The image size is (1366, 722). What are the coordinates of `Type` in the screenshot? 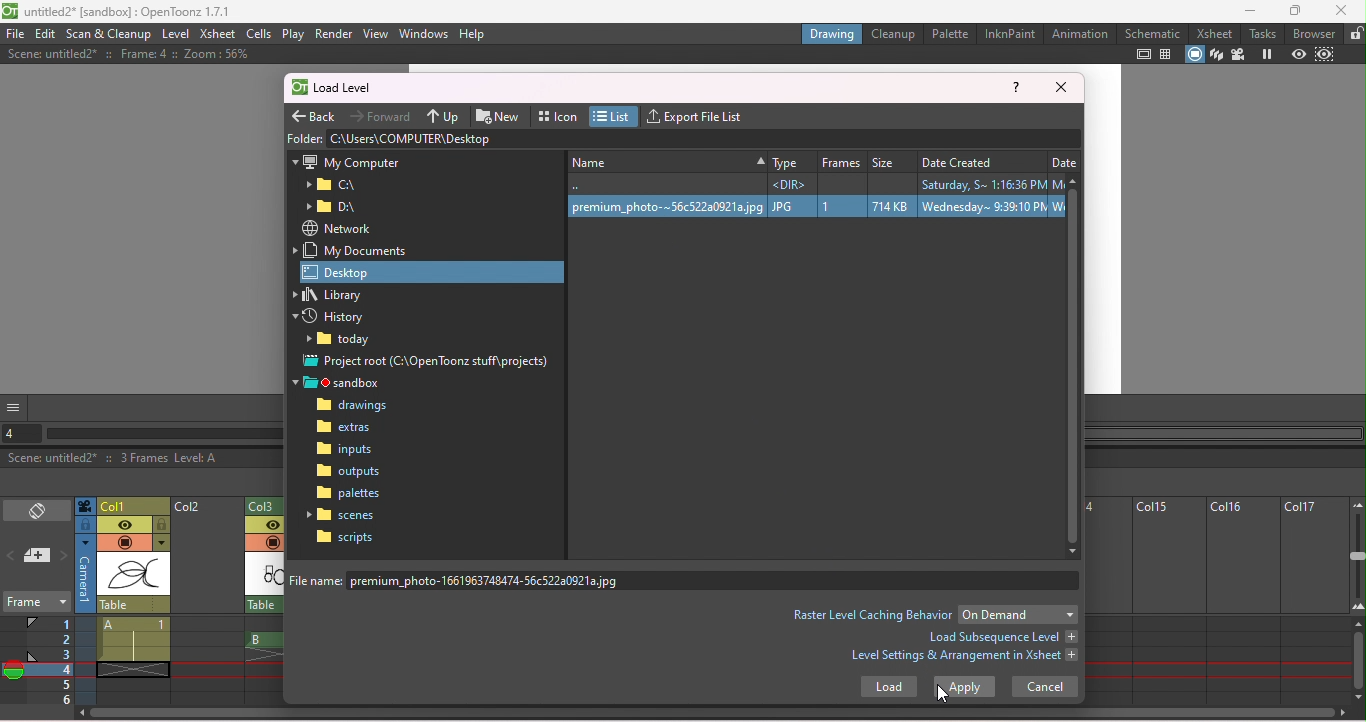 It's located at (790, 159).